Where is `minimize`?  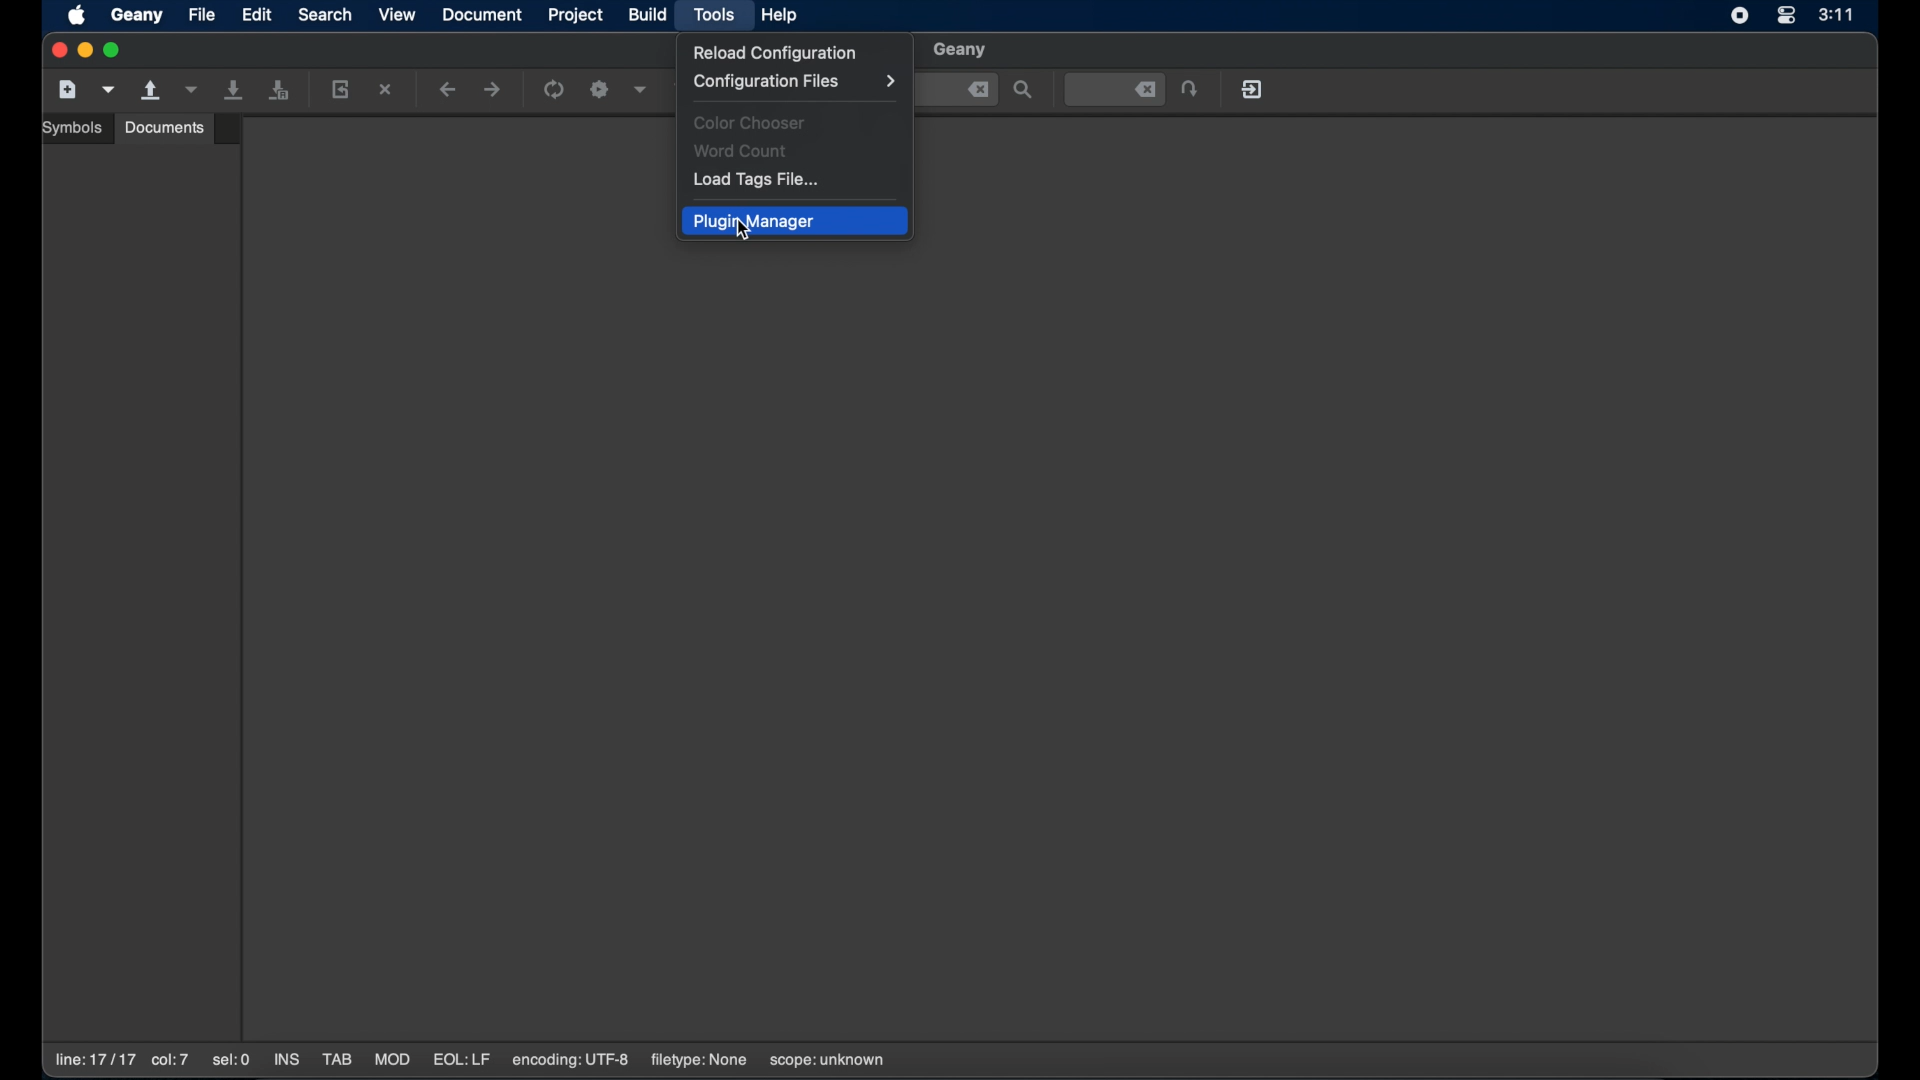
minimize is located at coordinates (86, 51).